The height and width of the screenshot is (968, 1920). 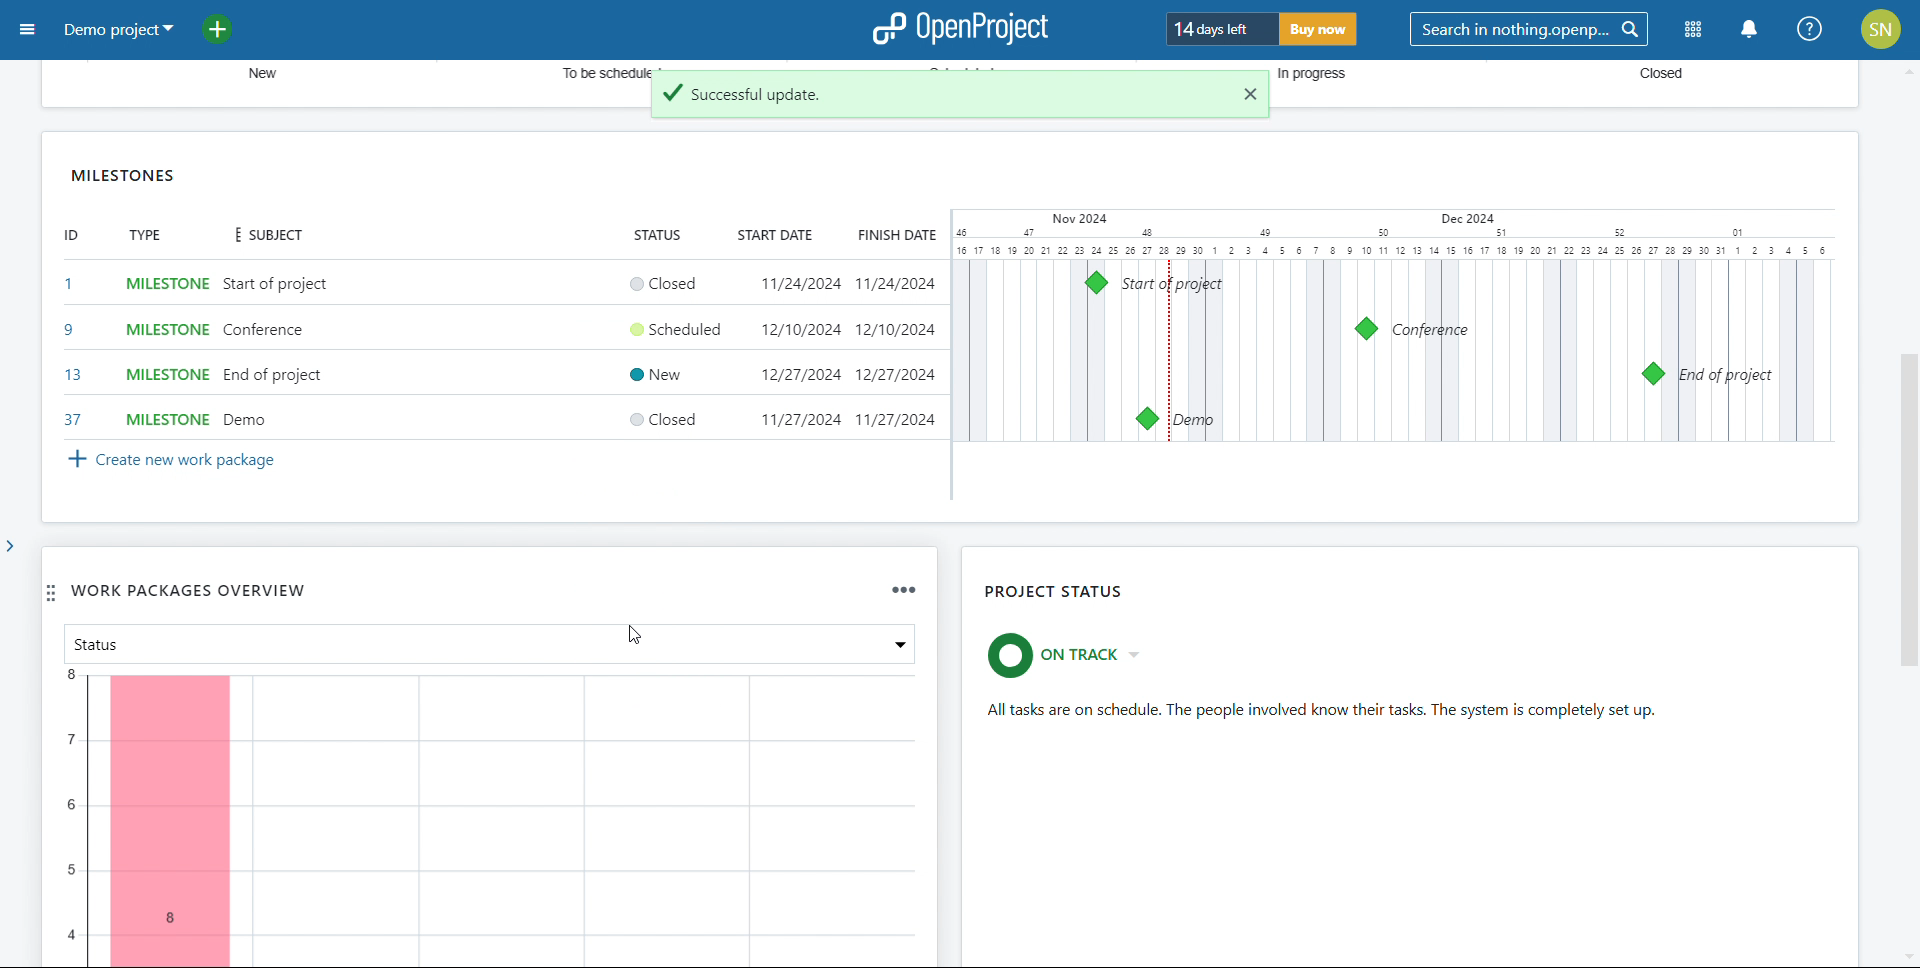 What do you see at coordinates (661, 418) in the screenshot?
I see `status closed` at bounding box center [661, 418].